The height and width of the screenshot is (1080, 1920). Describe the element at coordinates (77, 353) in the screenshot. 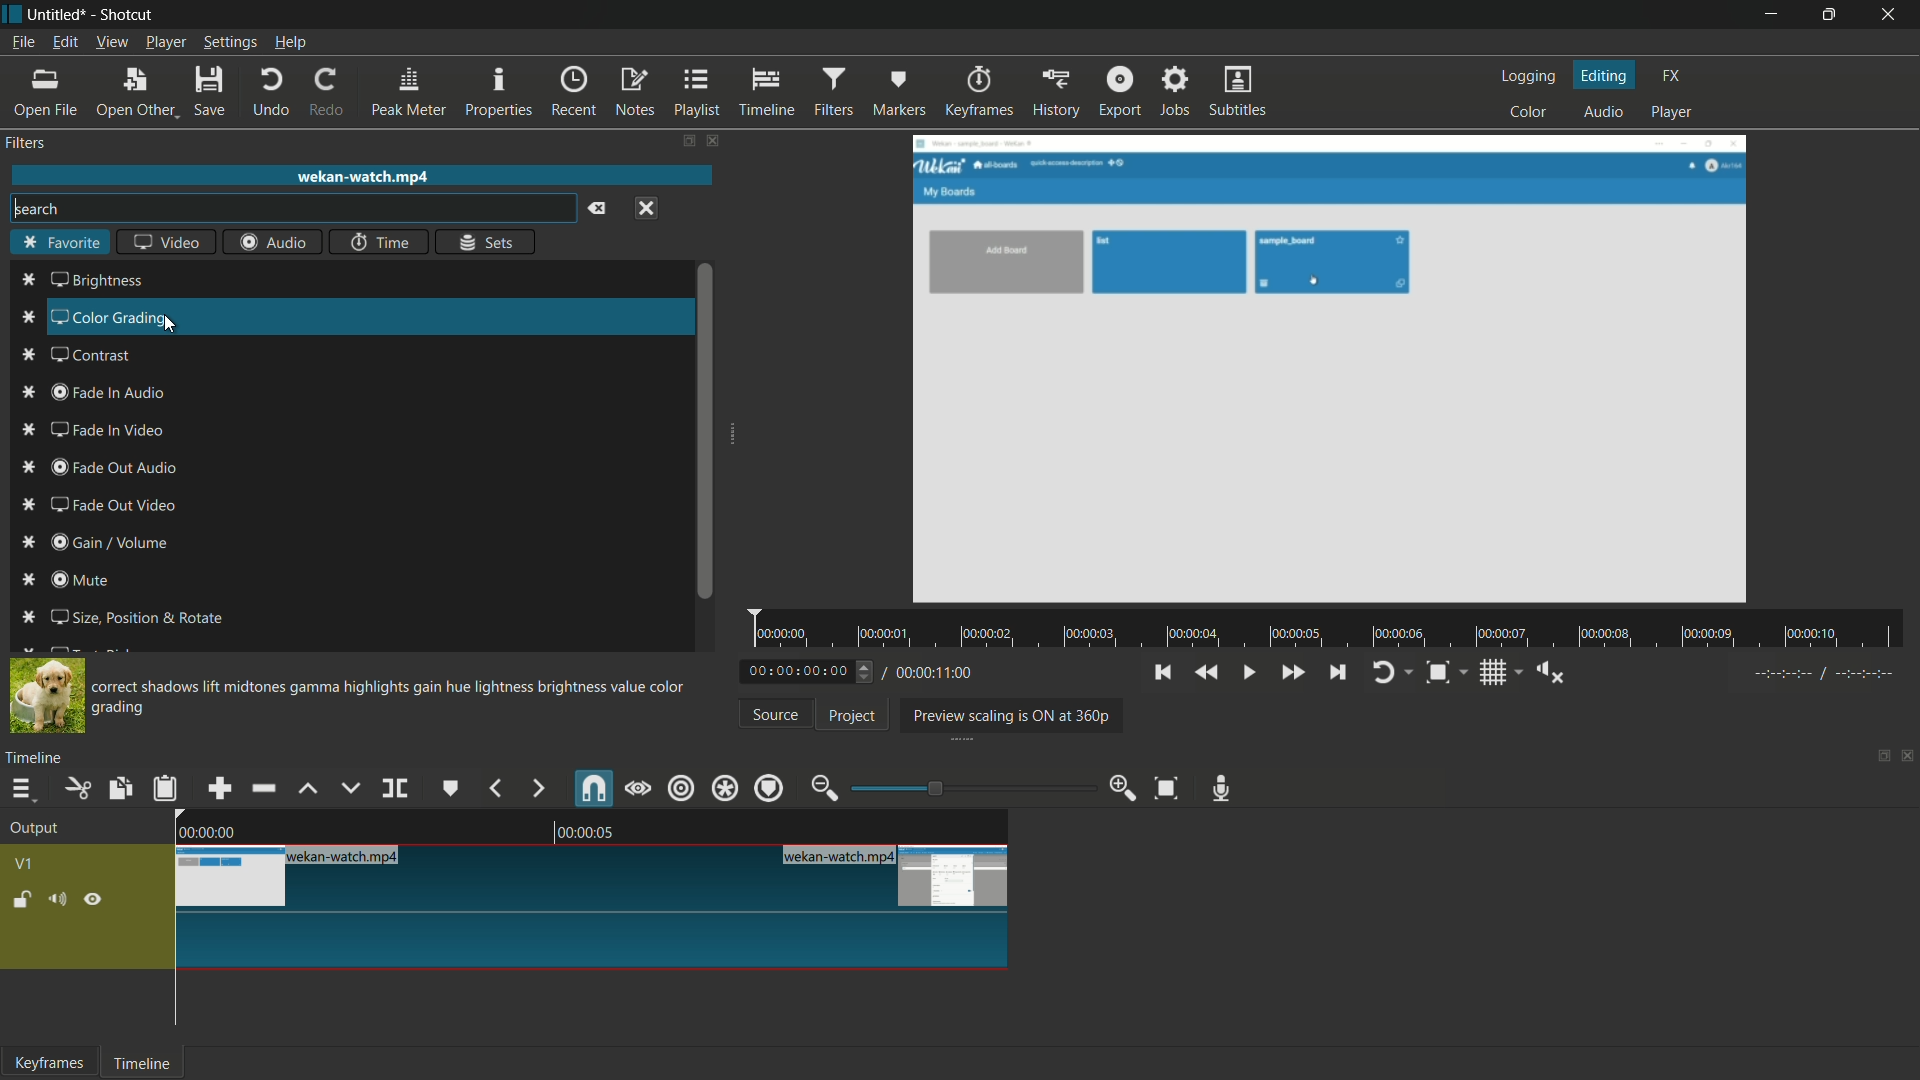

I see `contrast` at that location.